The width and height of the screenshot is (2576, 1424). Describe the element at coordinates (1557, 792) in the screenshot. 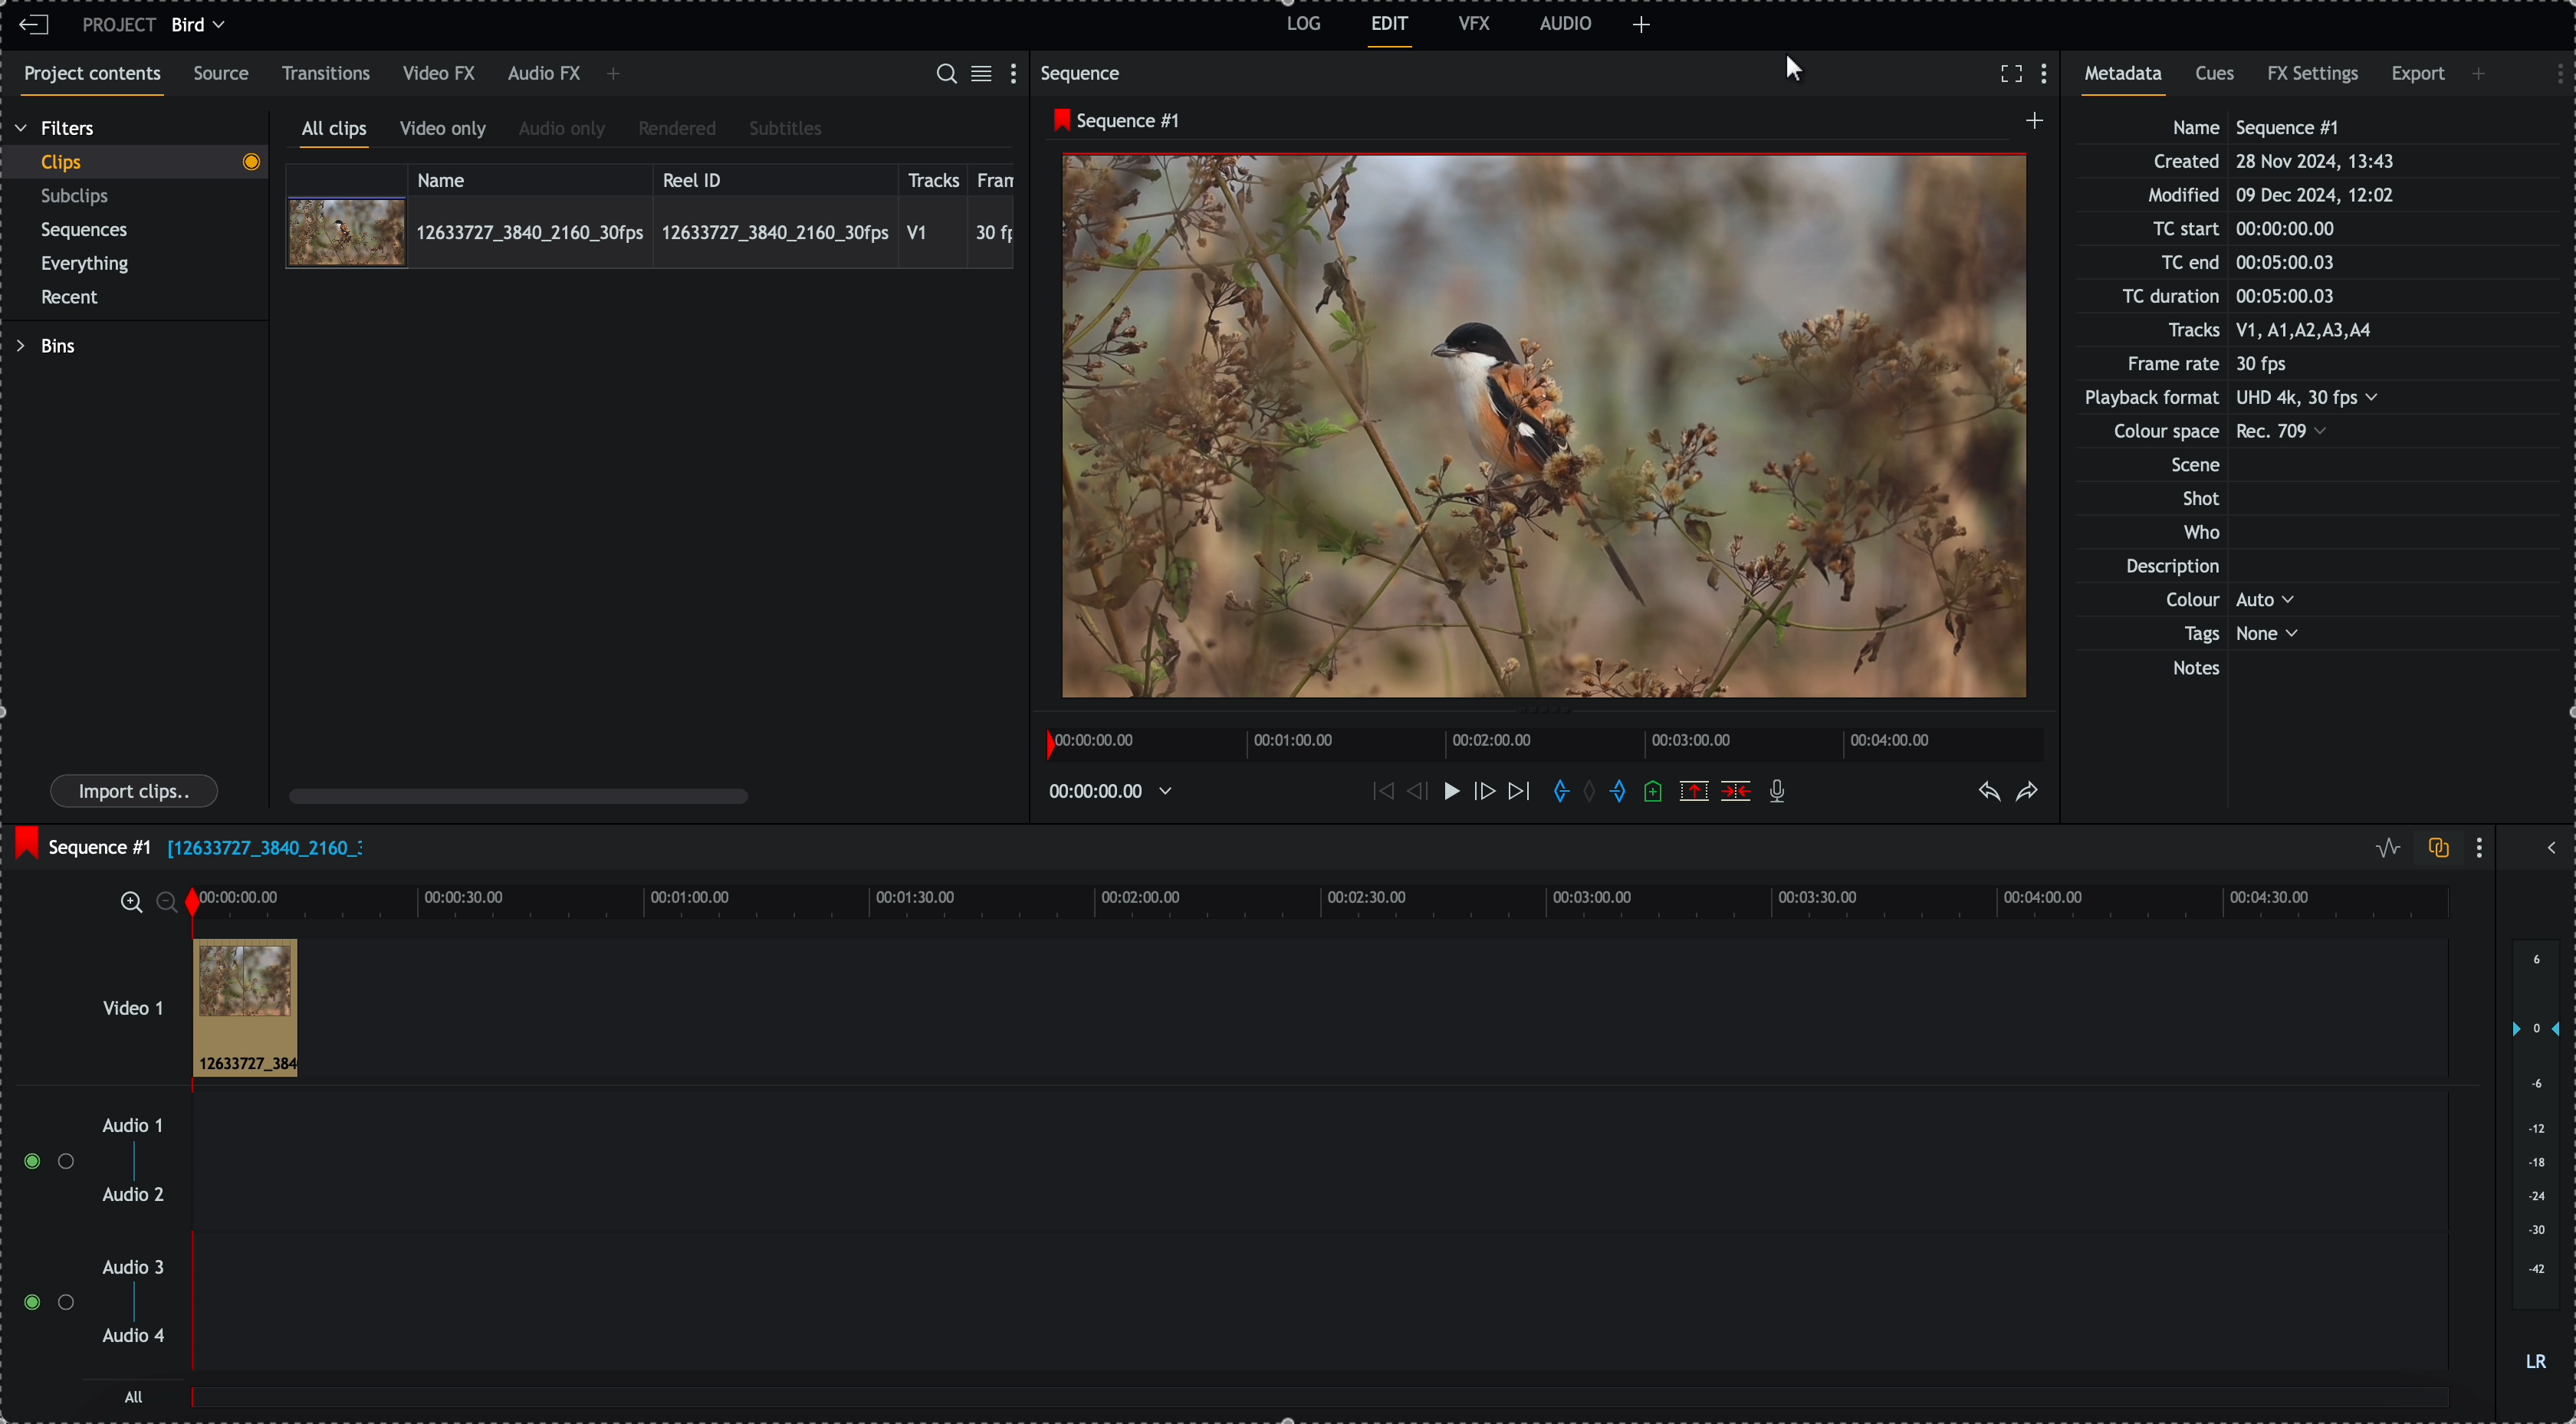

I see `add in marks` at that location.